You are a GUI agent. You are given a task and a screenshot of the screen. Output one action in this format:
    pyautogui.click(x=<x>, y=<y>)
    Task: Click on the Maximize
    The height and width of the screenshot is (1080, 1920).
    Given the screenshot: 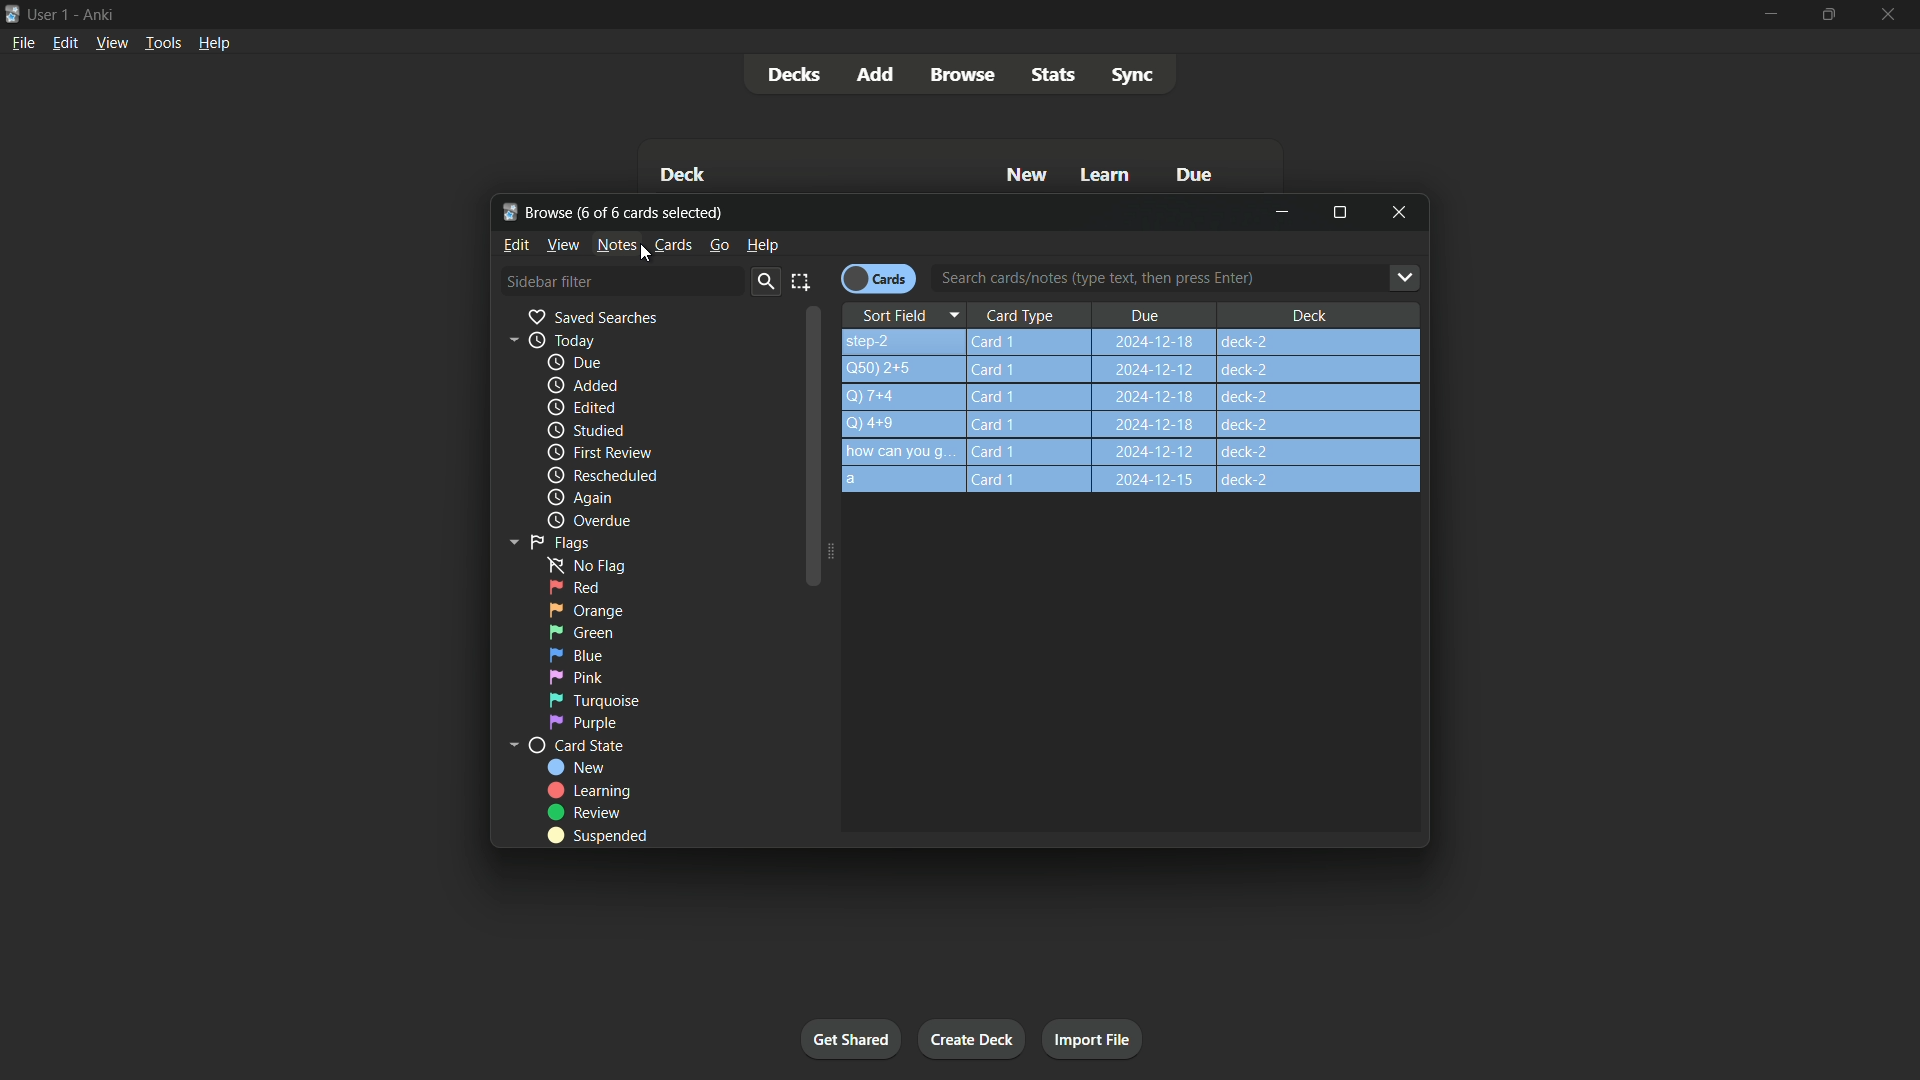 What is the action you would take?
    pyautogui.click(x=1826, y=14)
    